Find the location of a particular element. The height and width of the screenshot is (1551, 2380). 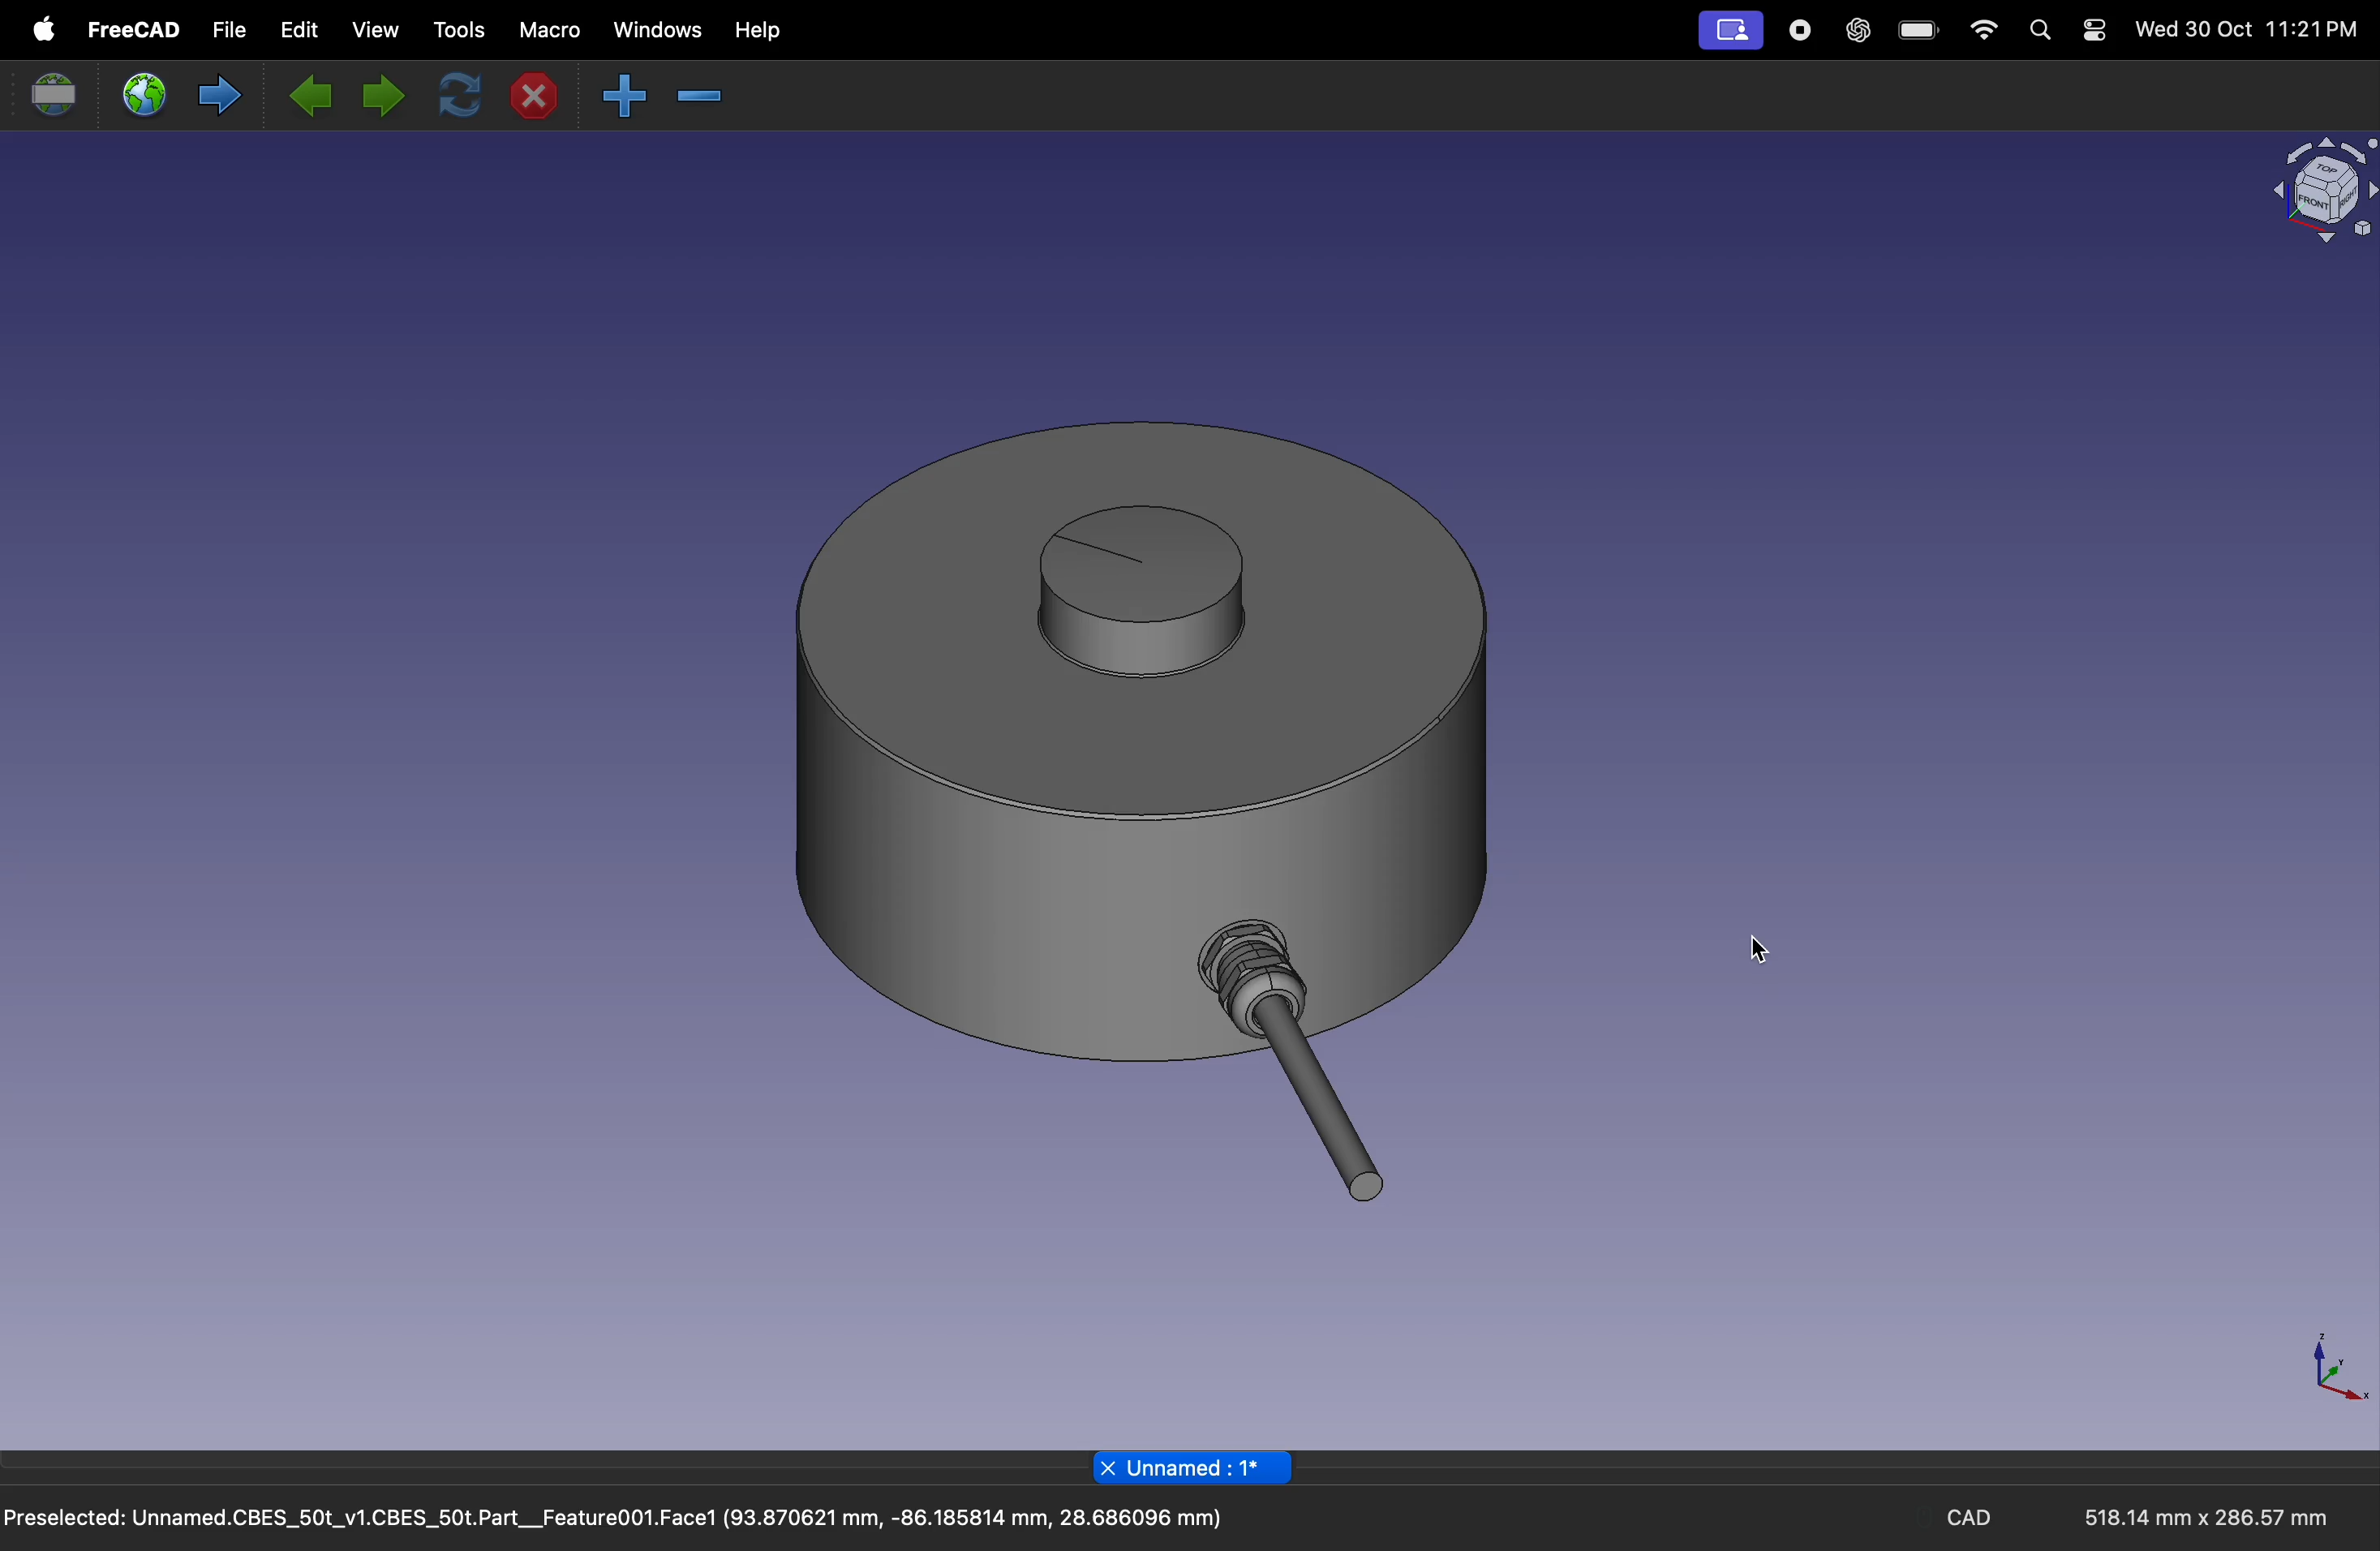

chatgpt is located at coordinates (1852, 31).